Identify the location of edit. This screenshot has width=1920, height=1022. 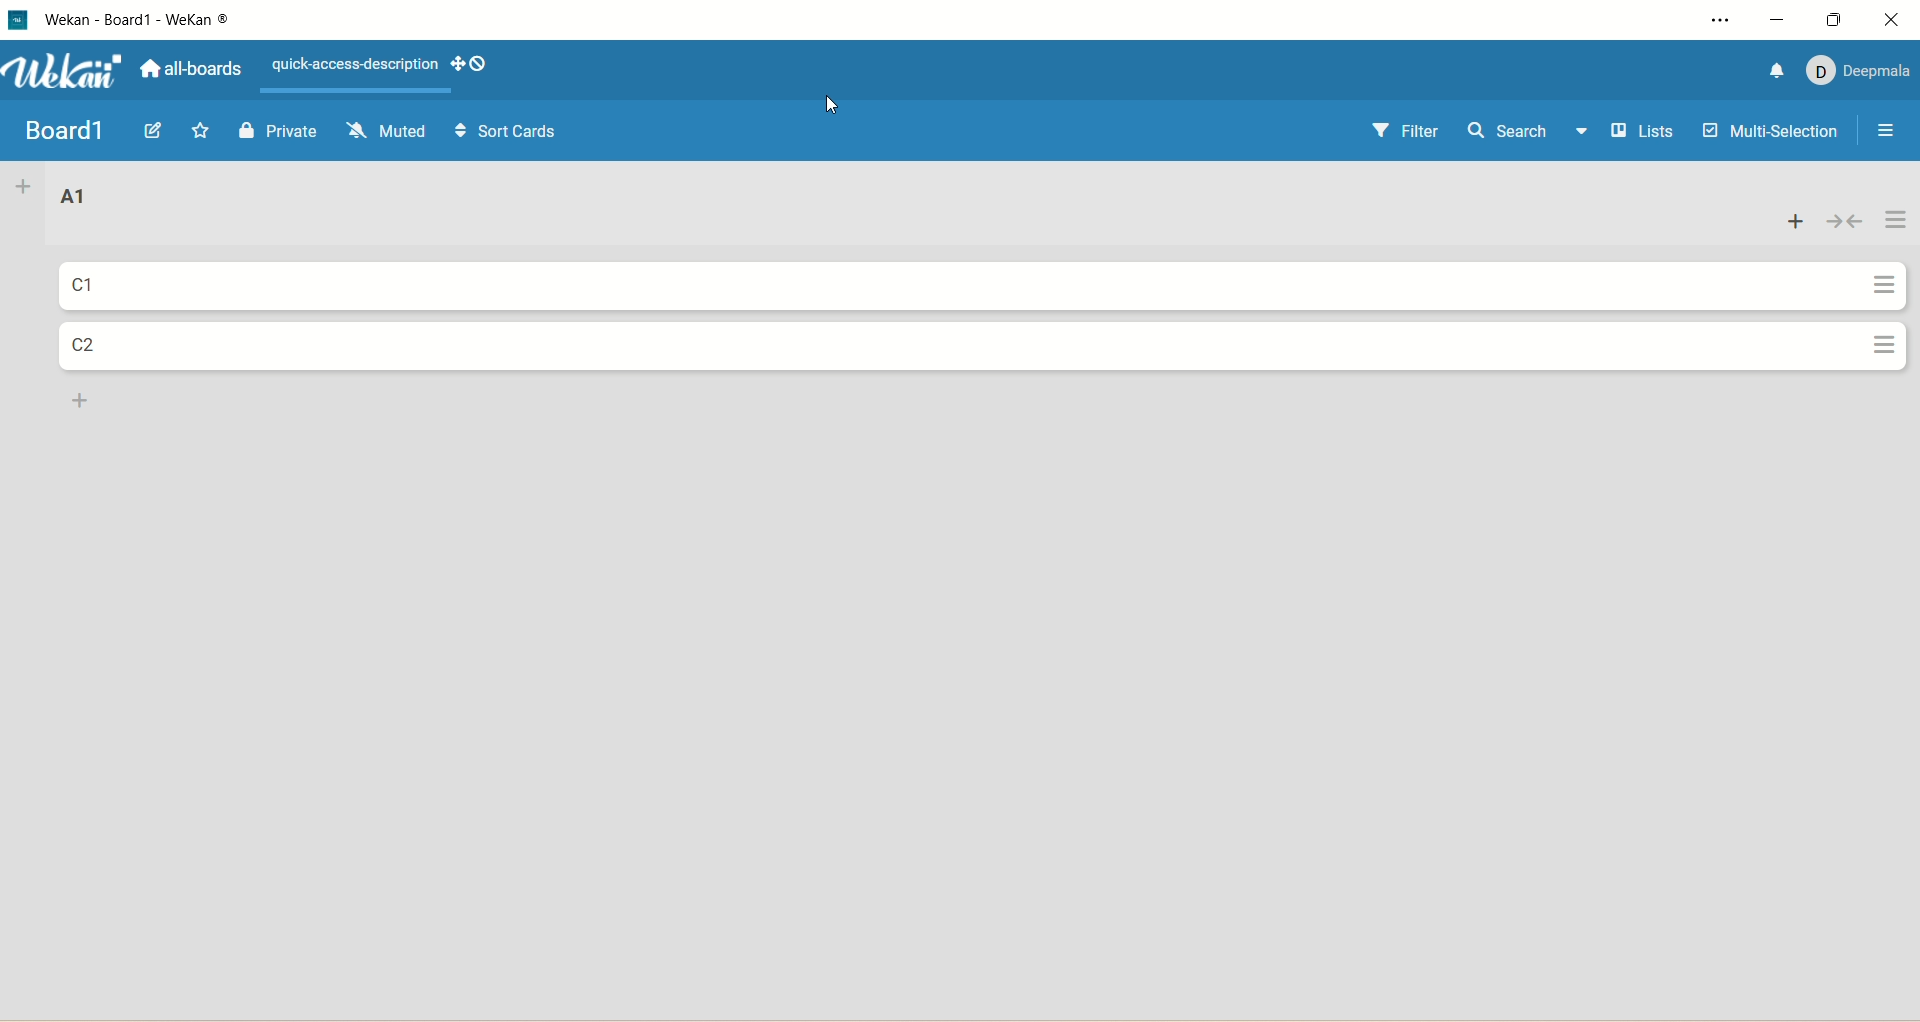
(152, 130).